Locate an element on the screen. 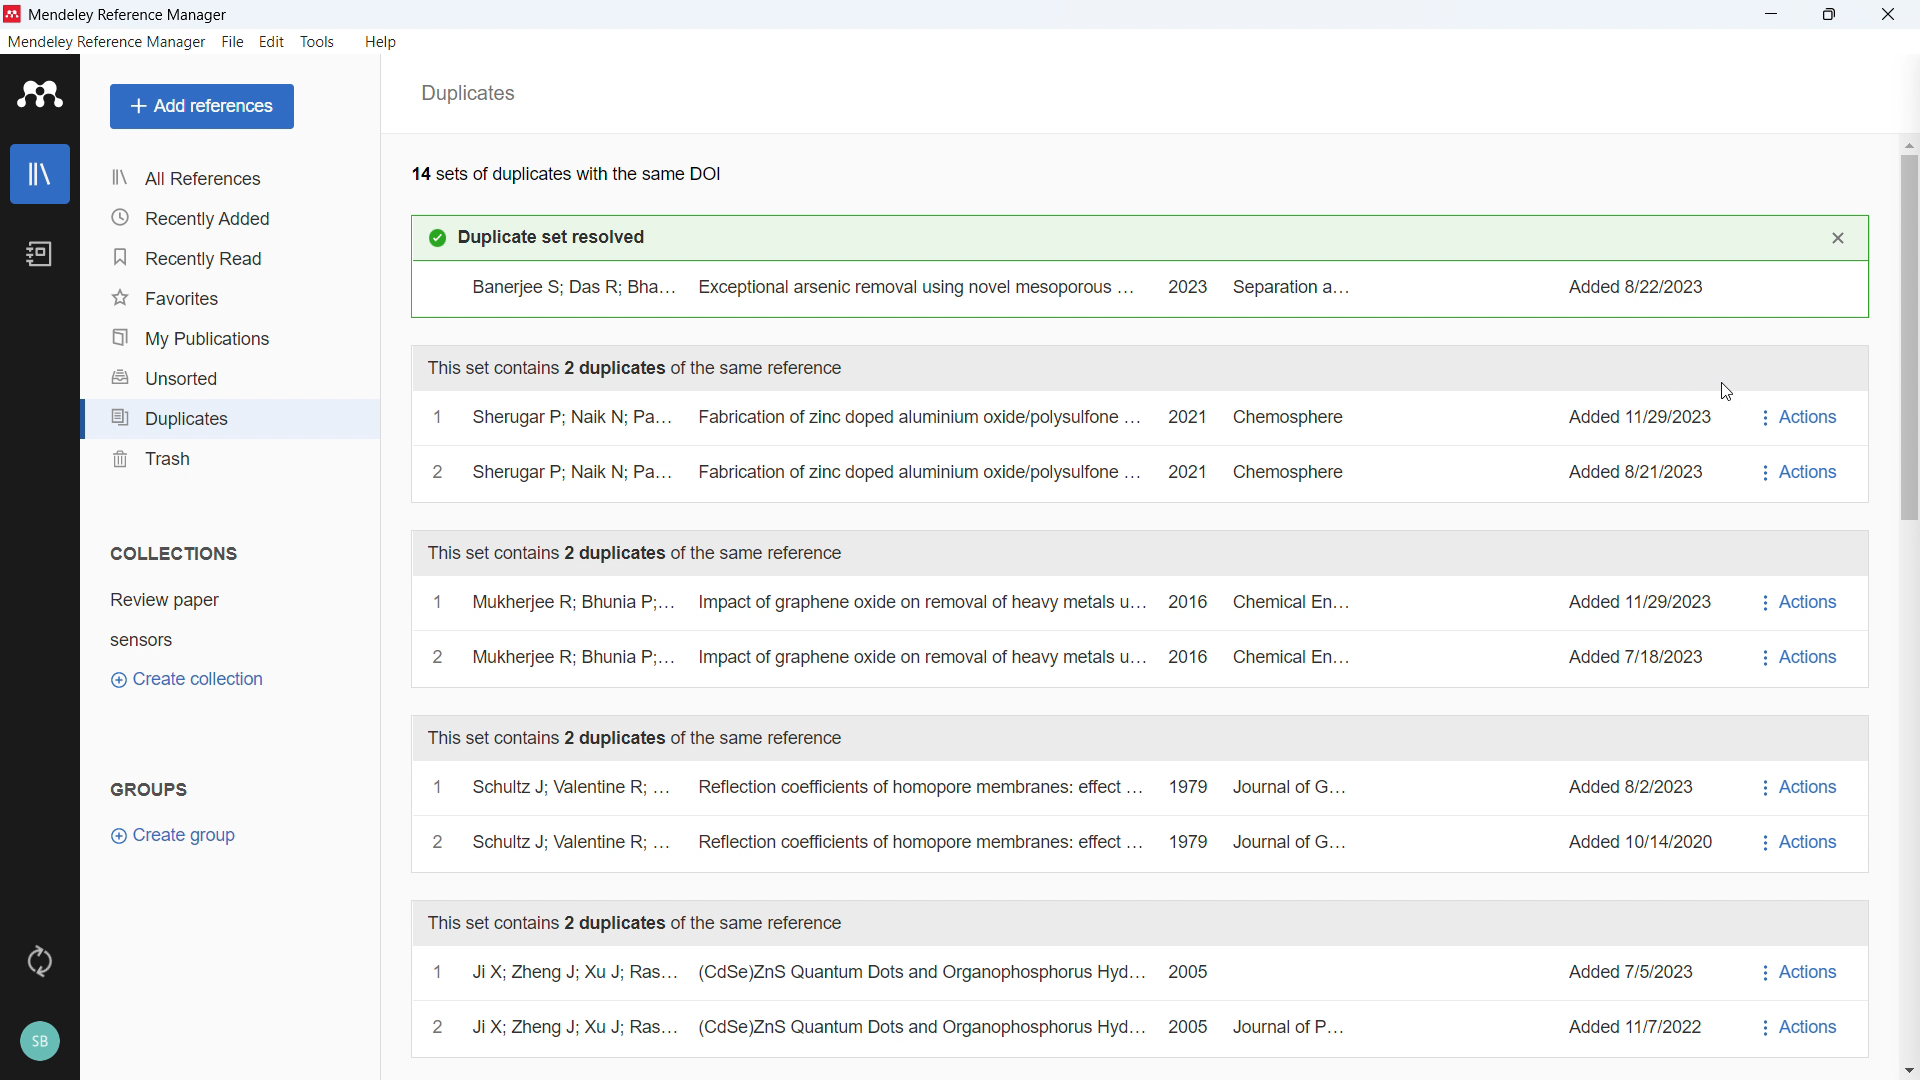 This screenshot has height=1080, width=1920. Added 7/5/2023 is located at coordinates (1617, 971).